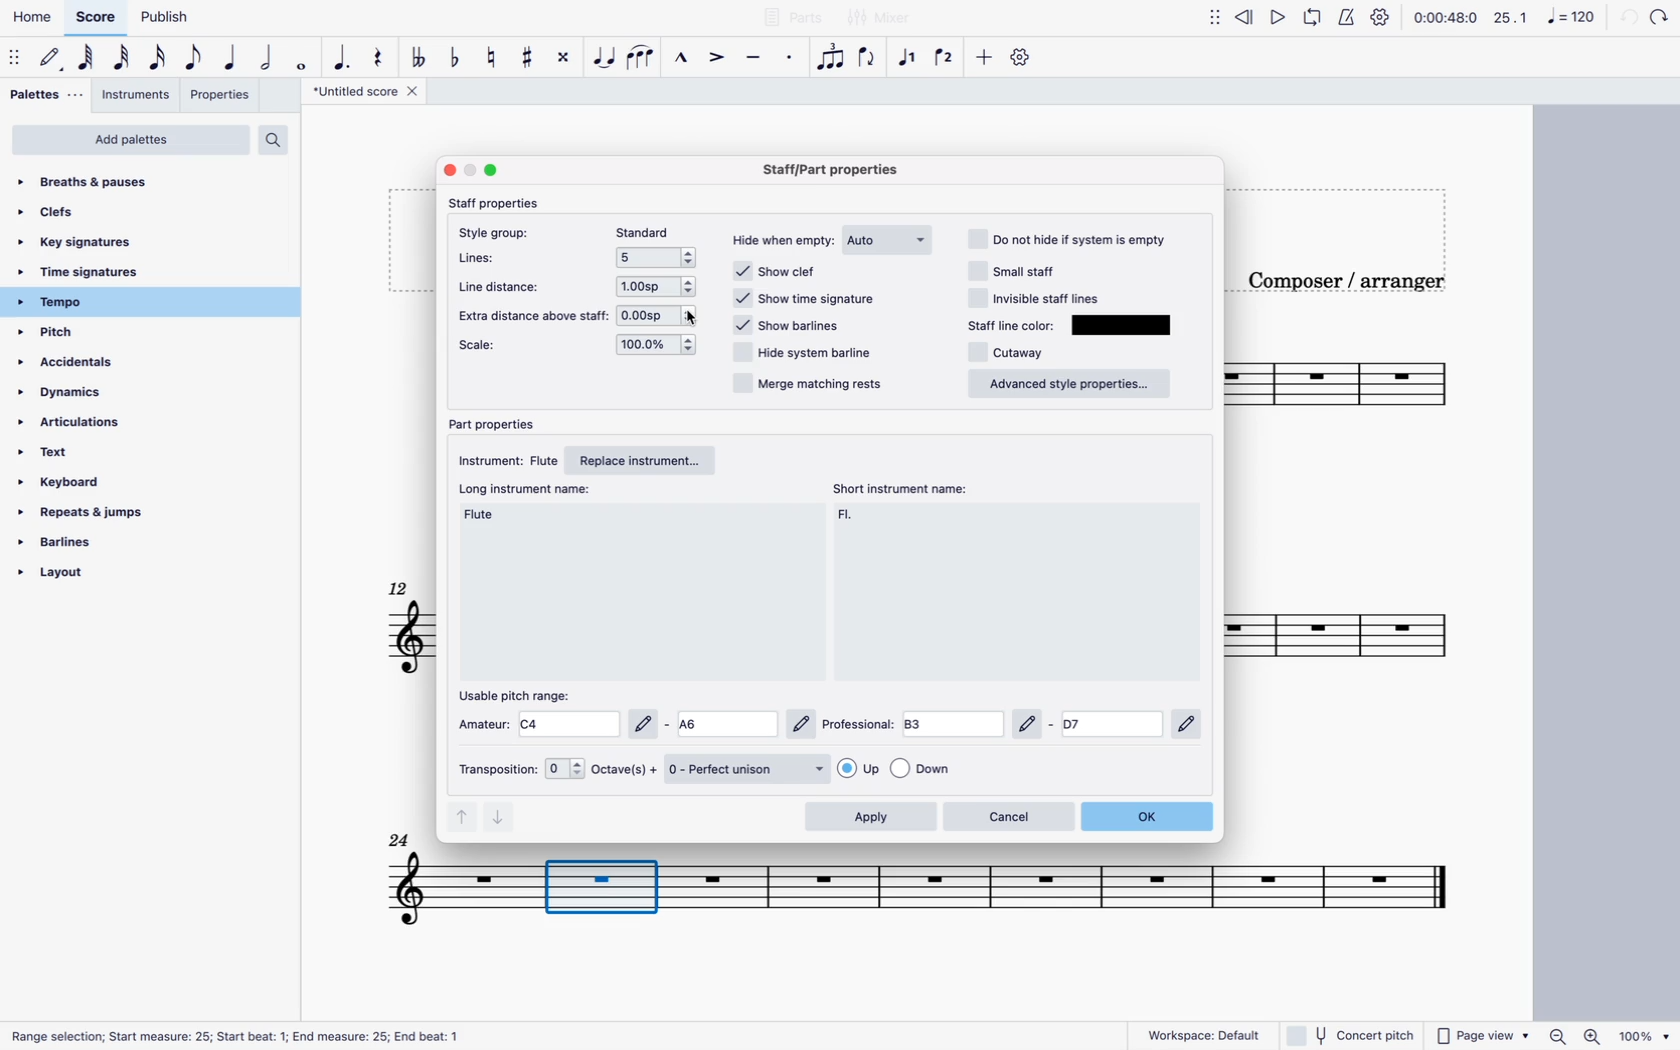 The width and height of the screenshot is (1680, 1050). What do you see at coordinates (804, 271) in the screenshot?
I see `show clef` at bounding box center [804, 271].